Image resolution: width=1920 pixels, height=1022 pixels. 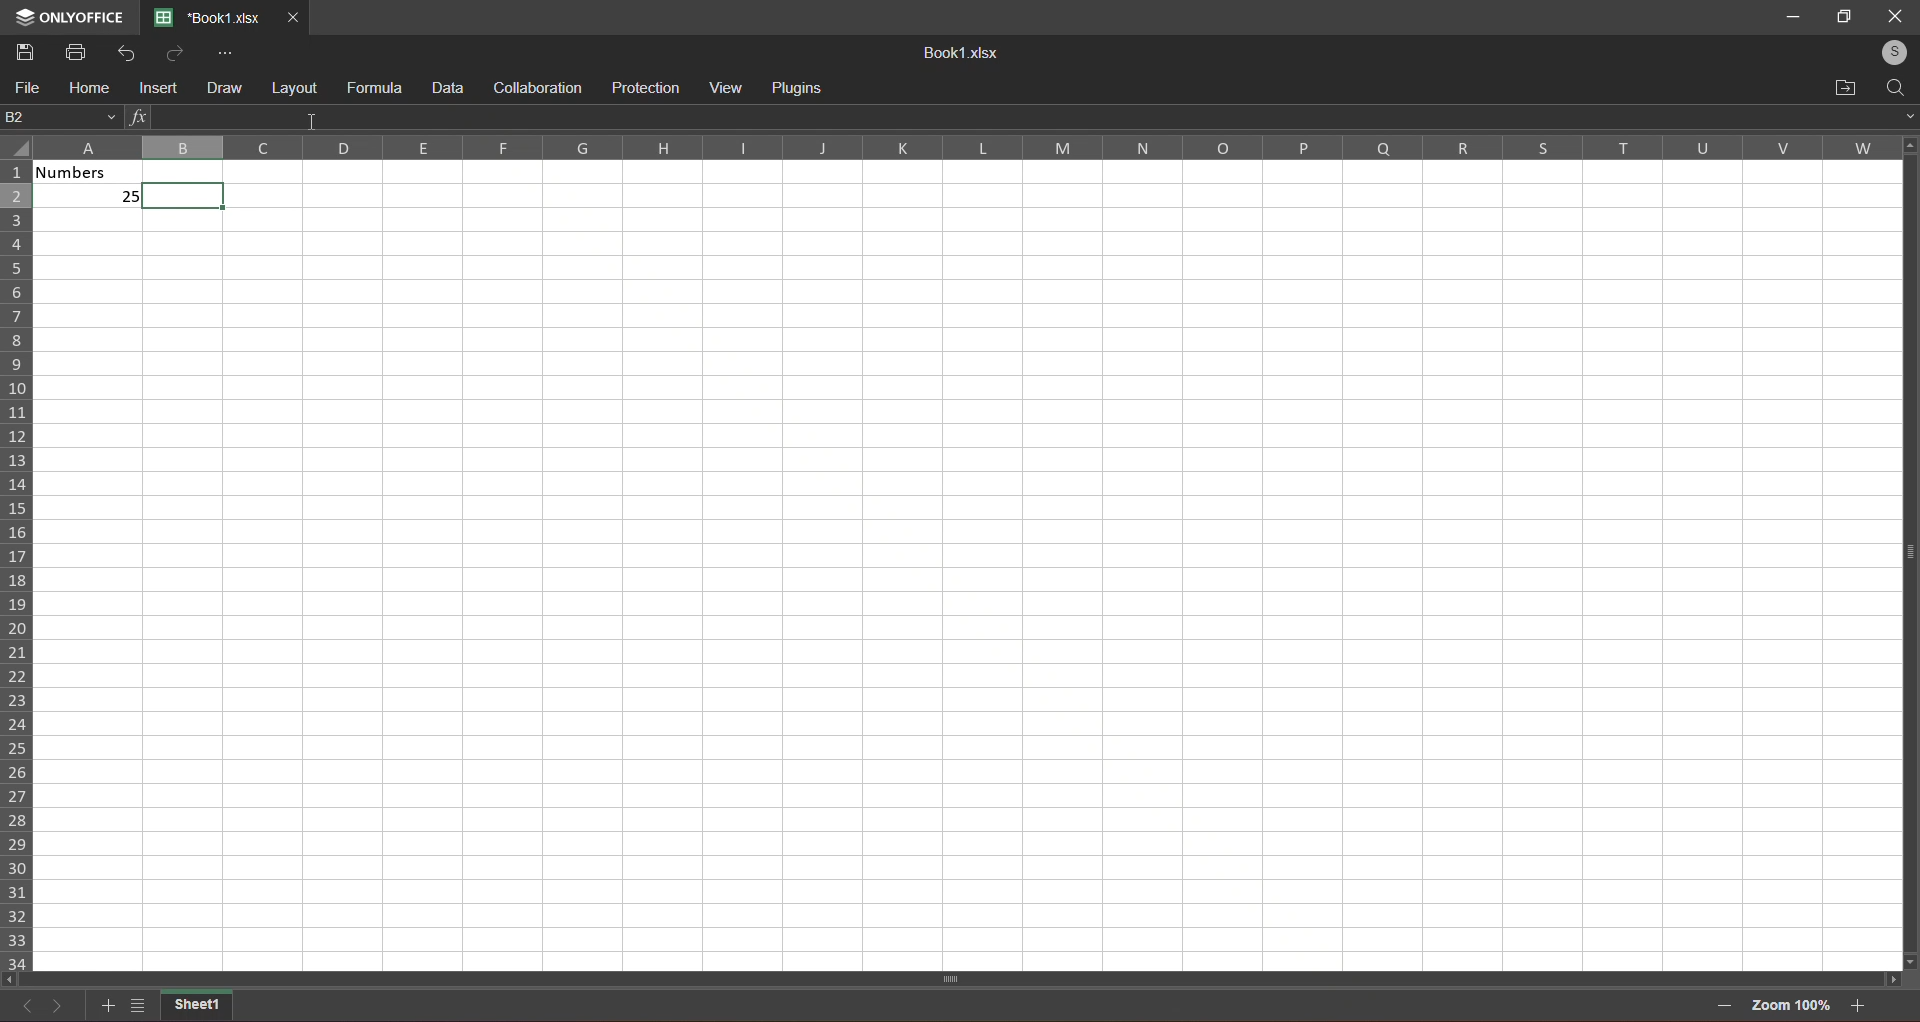 I want to click on formula, so click(x=372, y=88).